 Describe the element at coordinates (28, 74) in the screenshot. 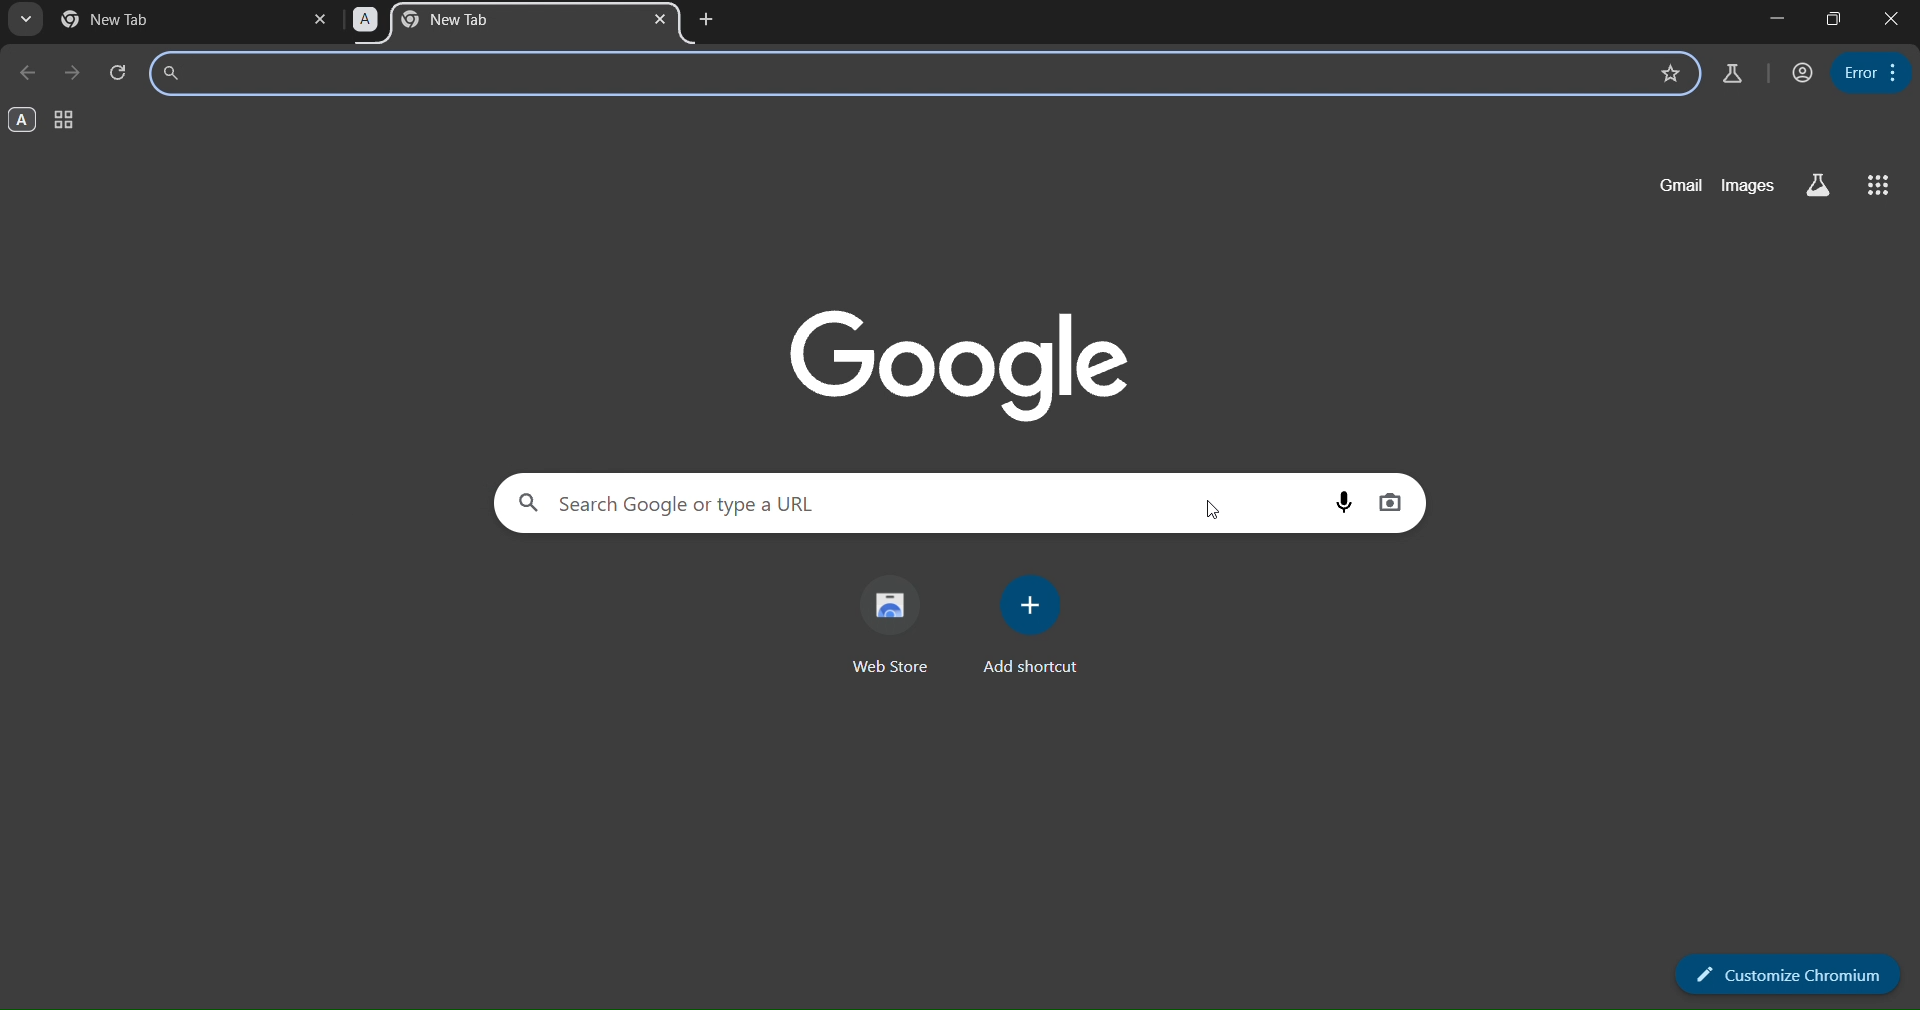

I see `go back one page` at that location.